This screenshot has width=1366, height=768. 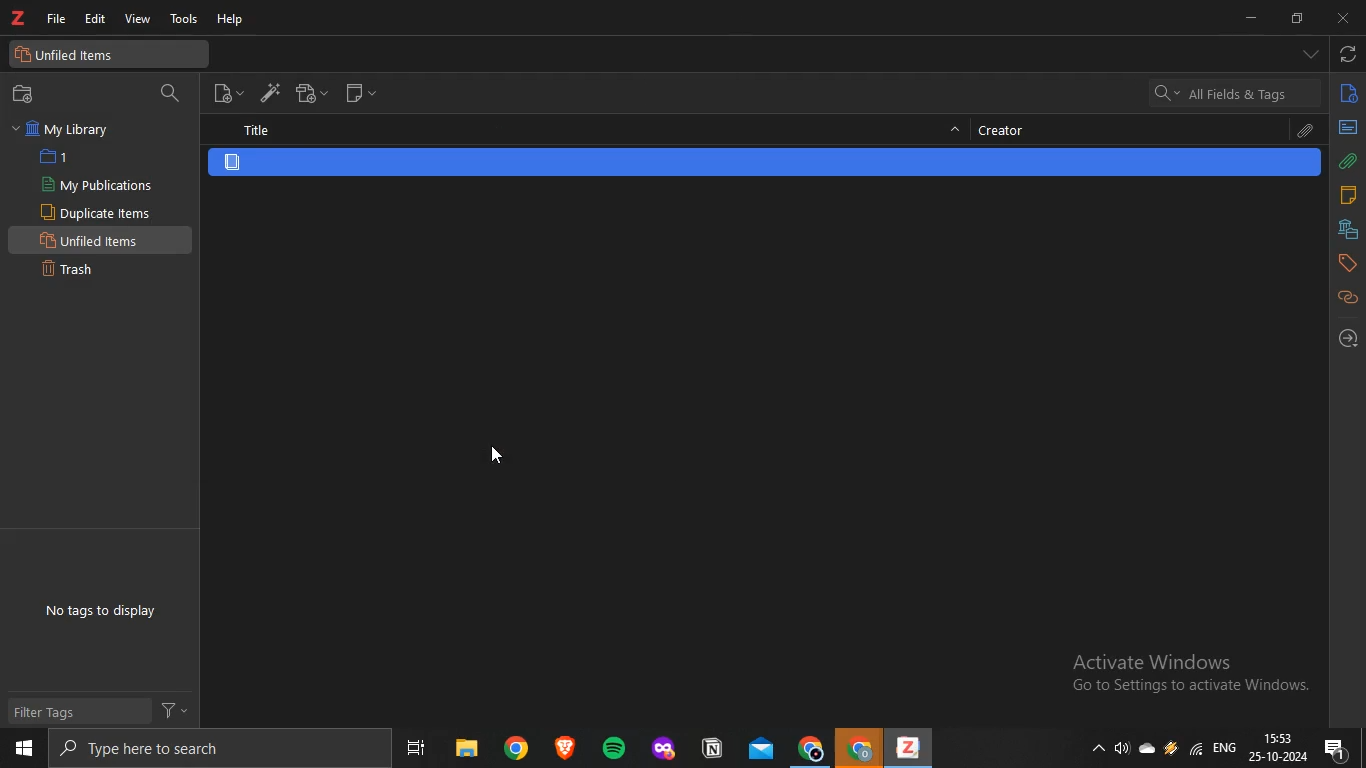 What do you see at coordinates (1124, 749) in the screenshot?
I see `speakers` at bounding box center [1124, 749].